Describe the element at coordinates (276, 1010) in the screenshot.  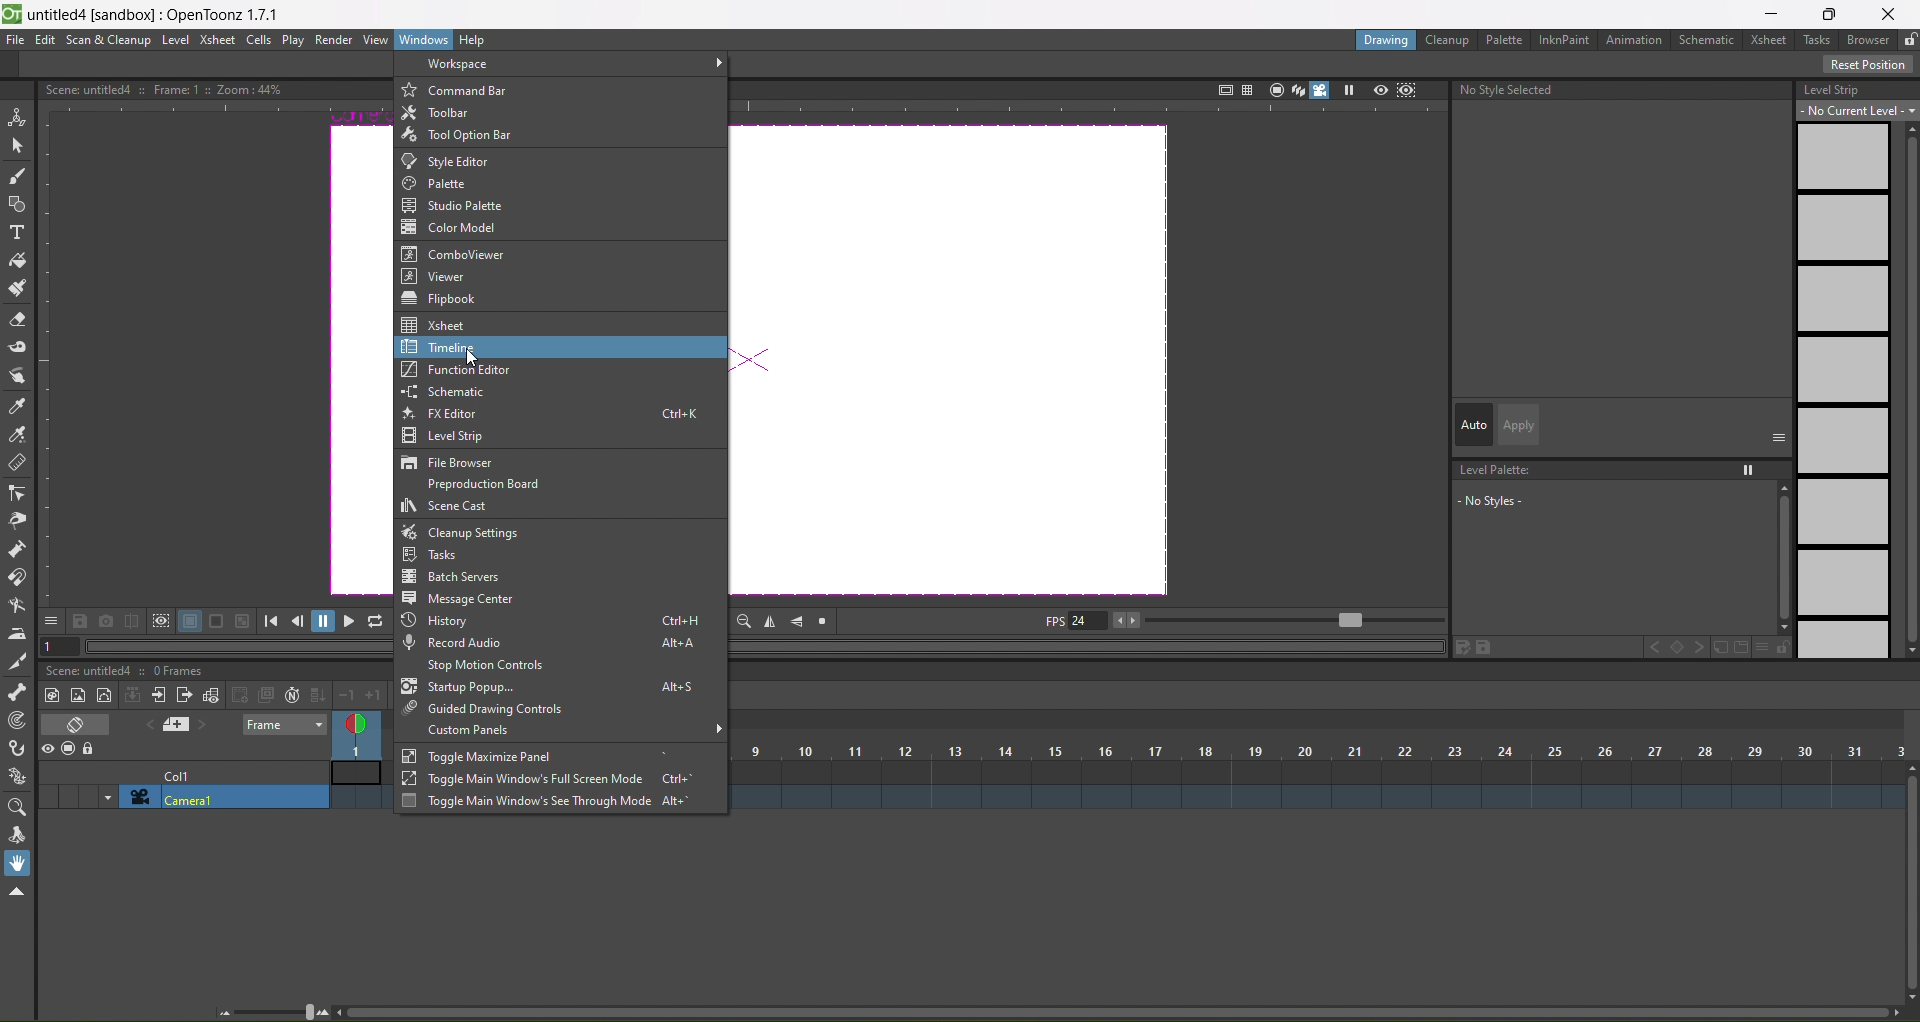
I see `zoom ` at that location.